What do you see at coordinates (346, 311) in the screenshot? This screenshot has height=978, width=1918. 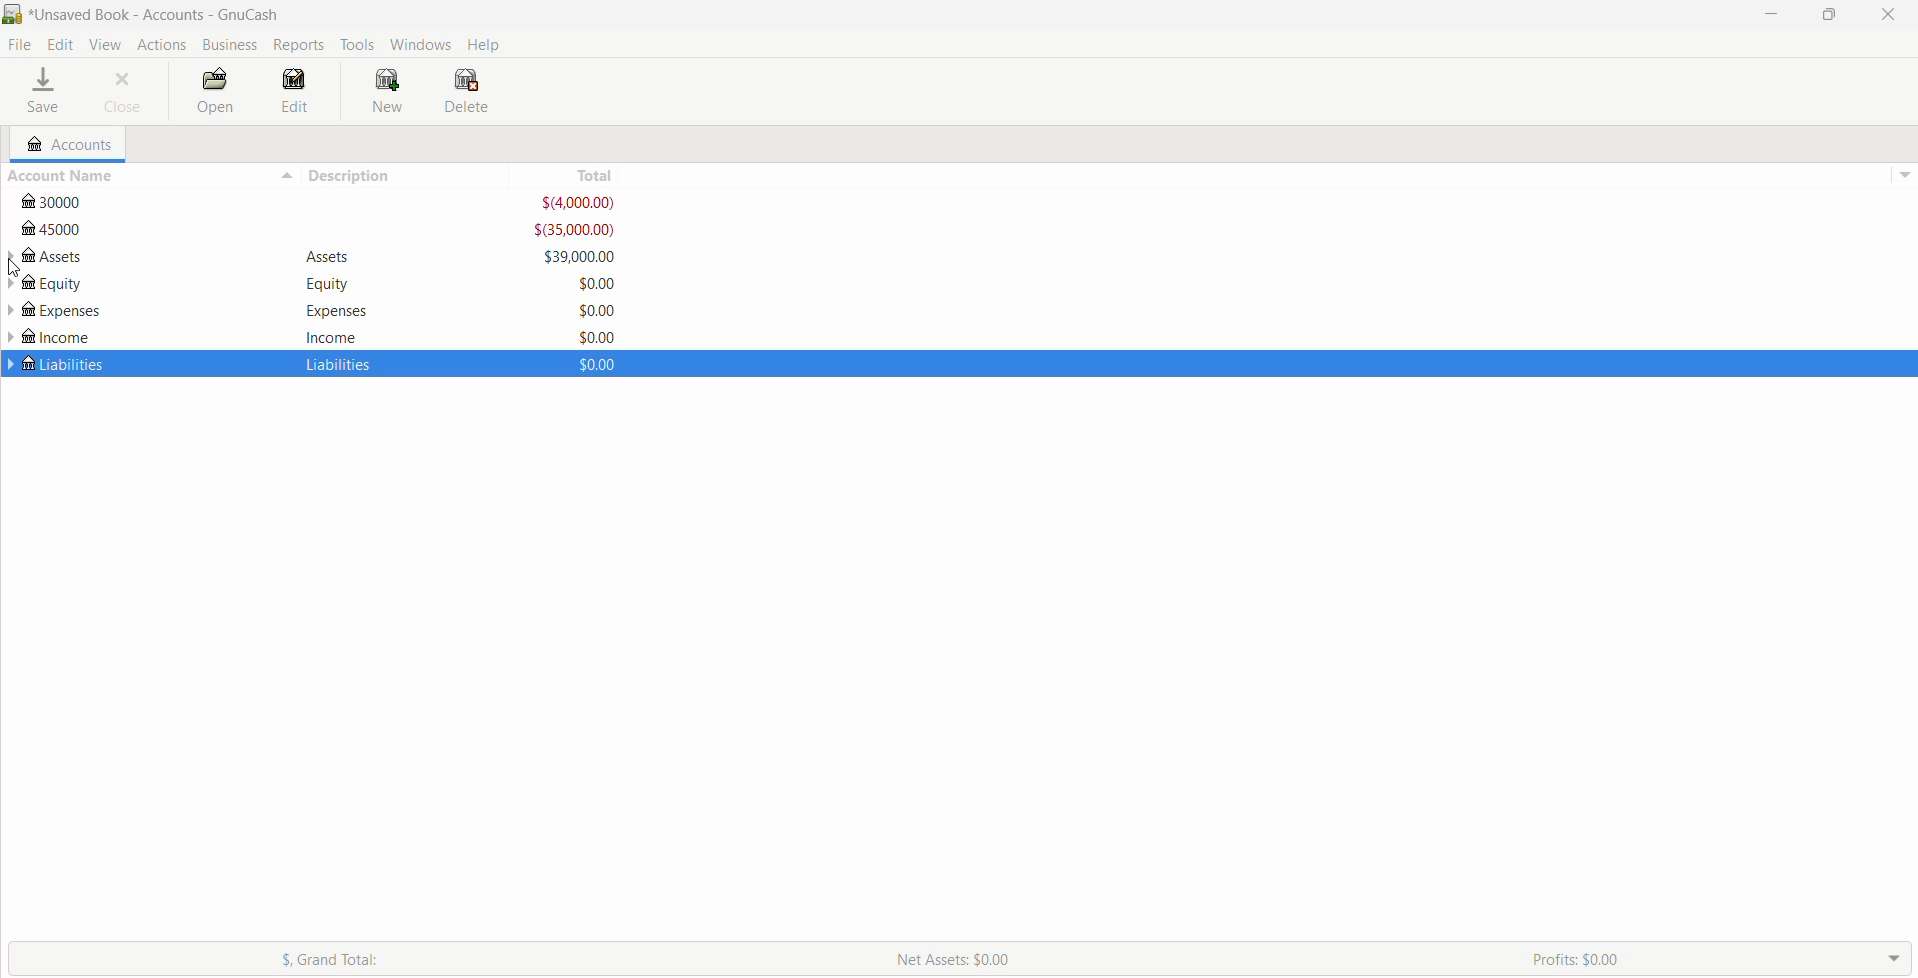 I see `Expenses` at bounding box center [346, 311].